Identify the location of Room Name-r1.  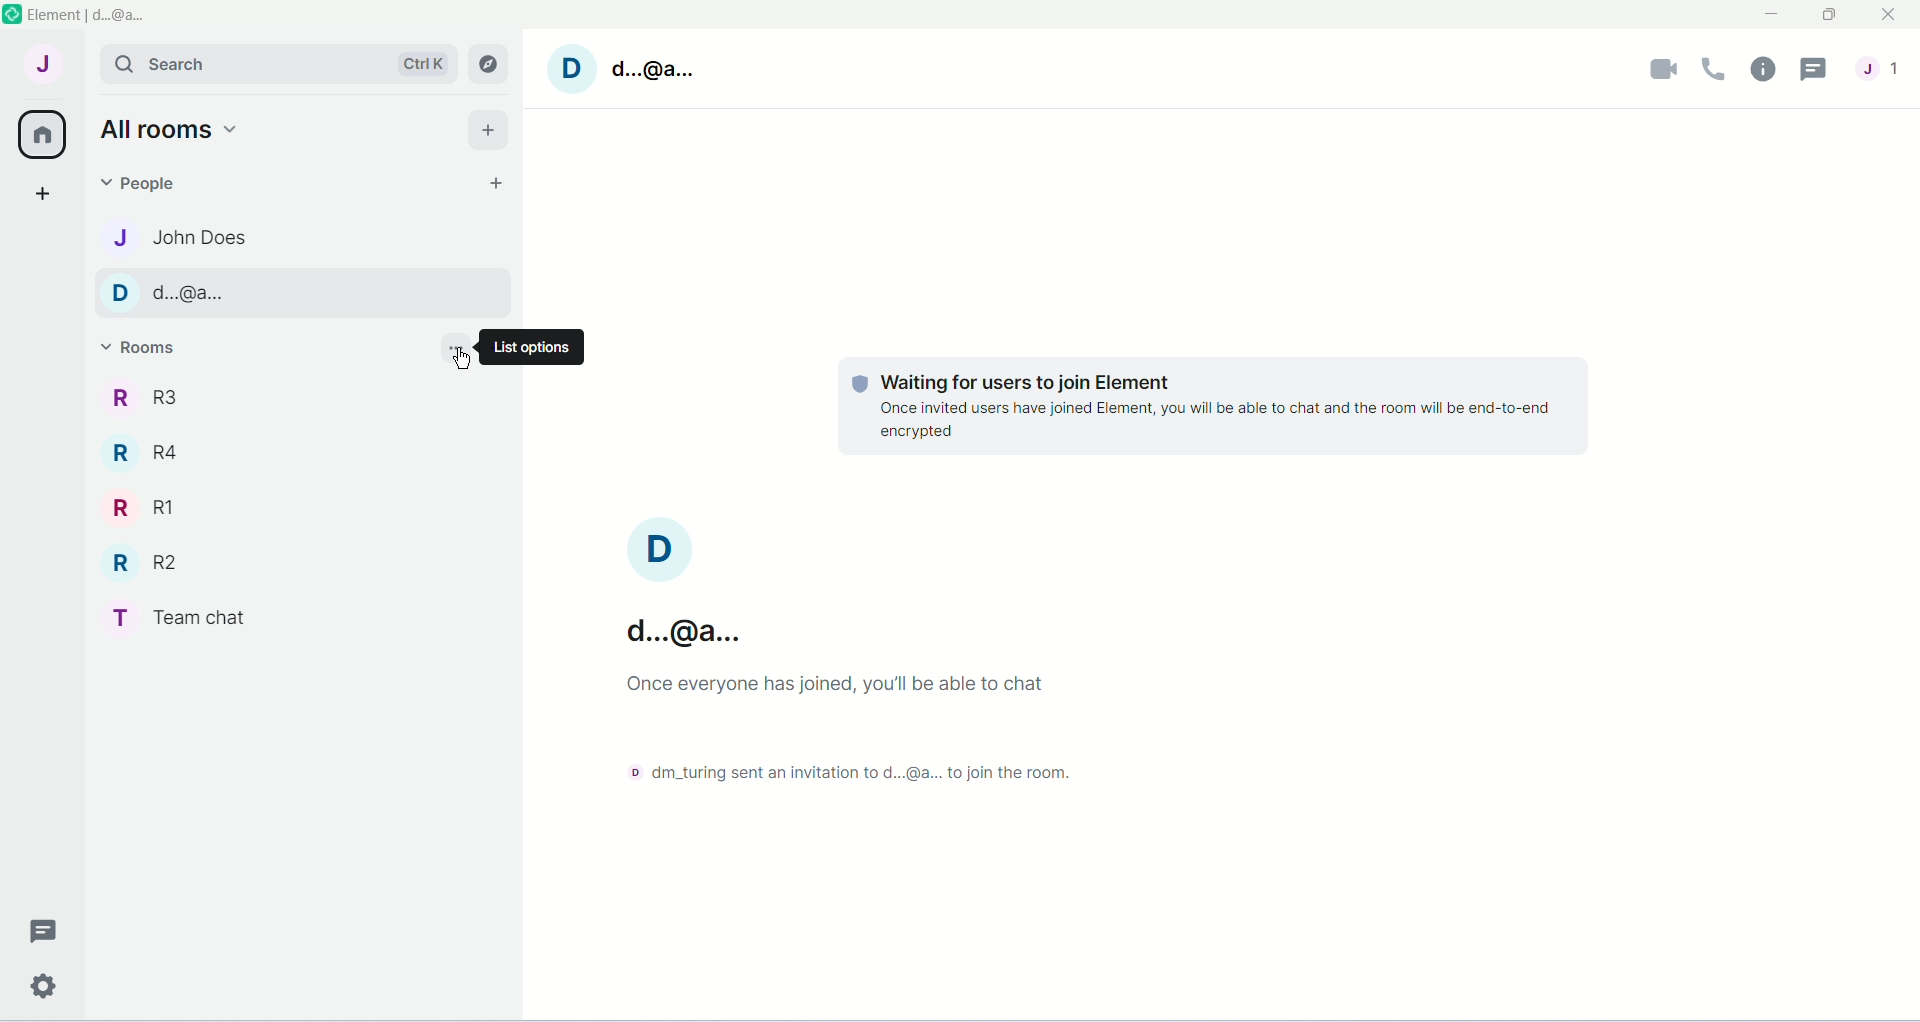
(145, 509).